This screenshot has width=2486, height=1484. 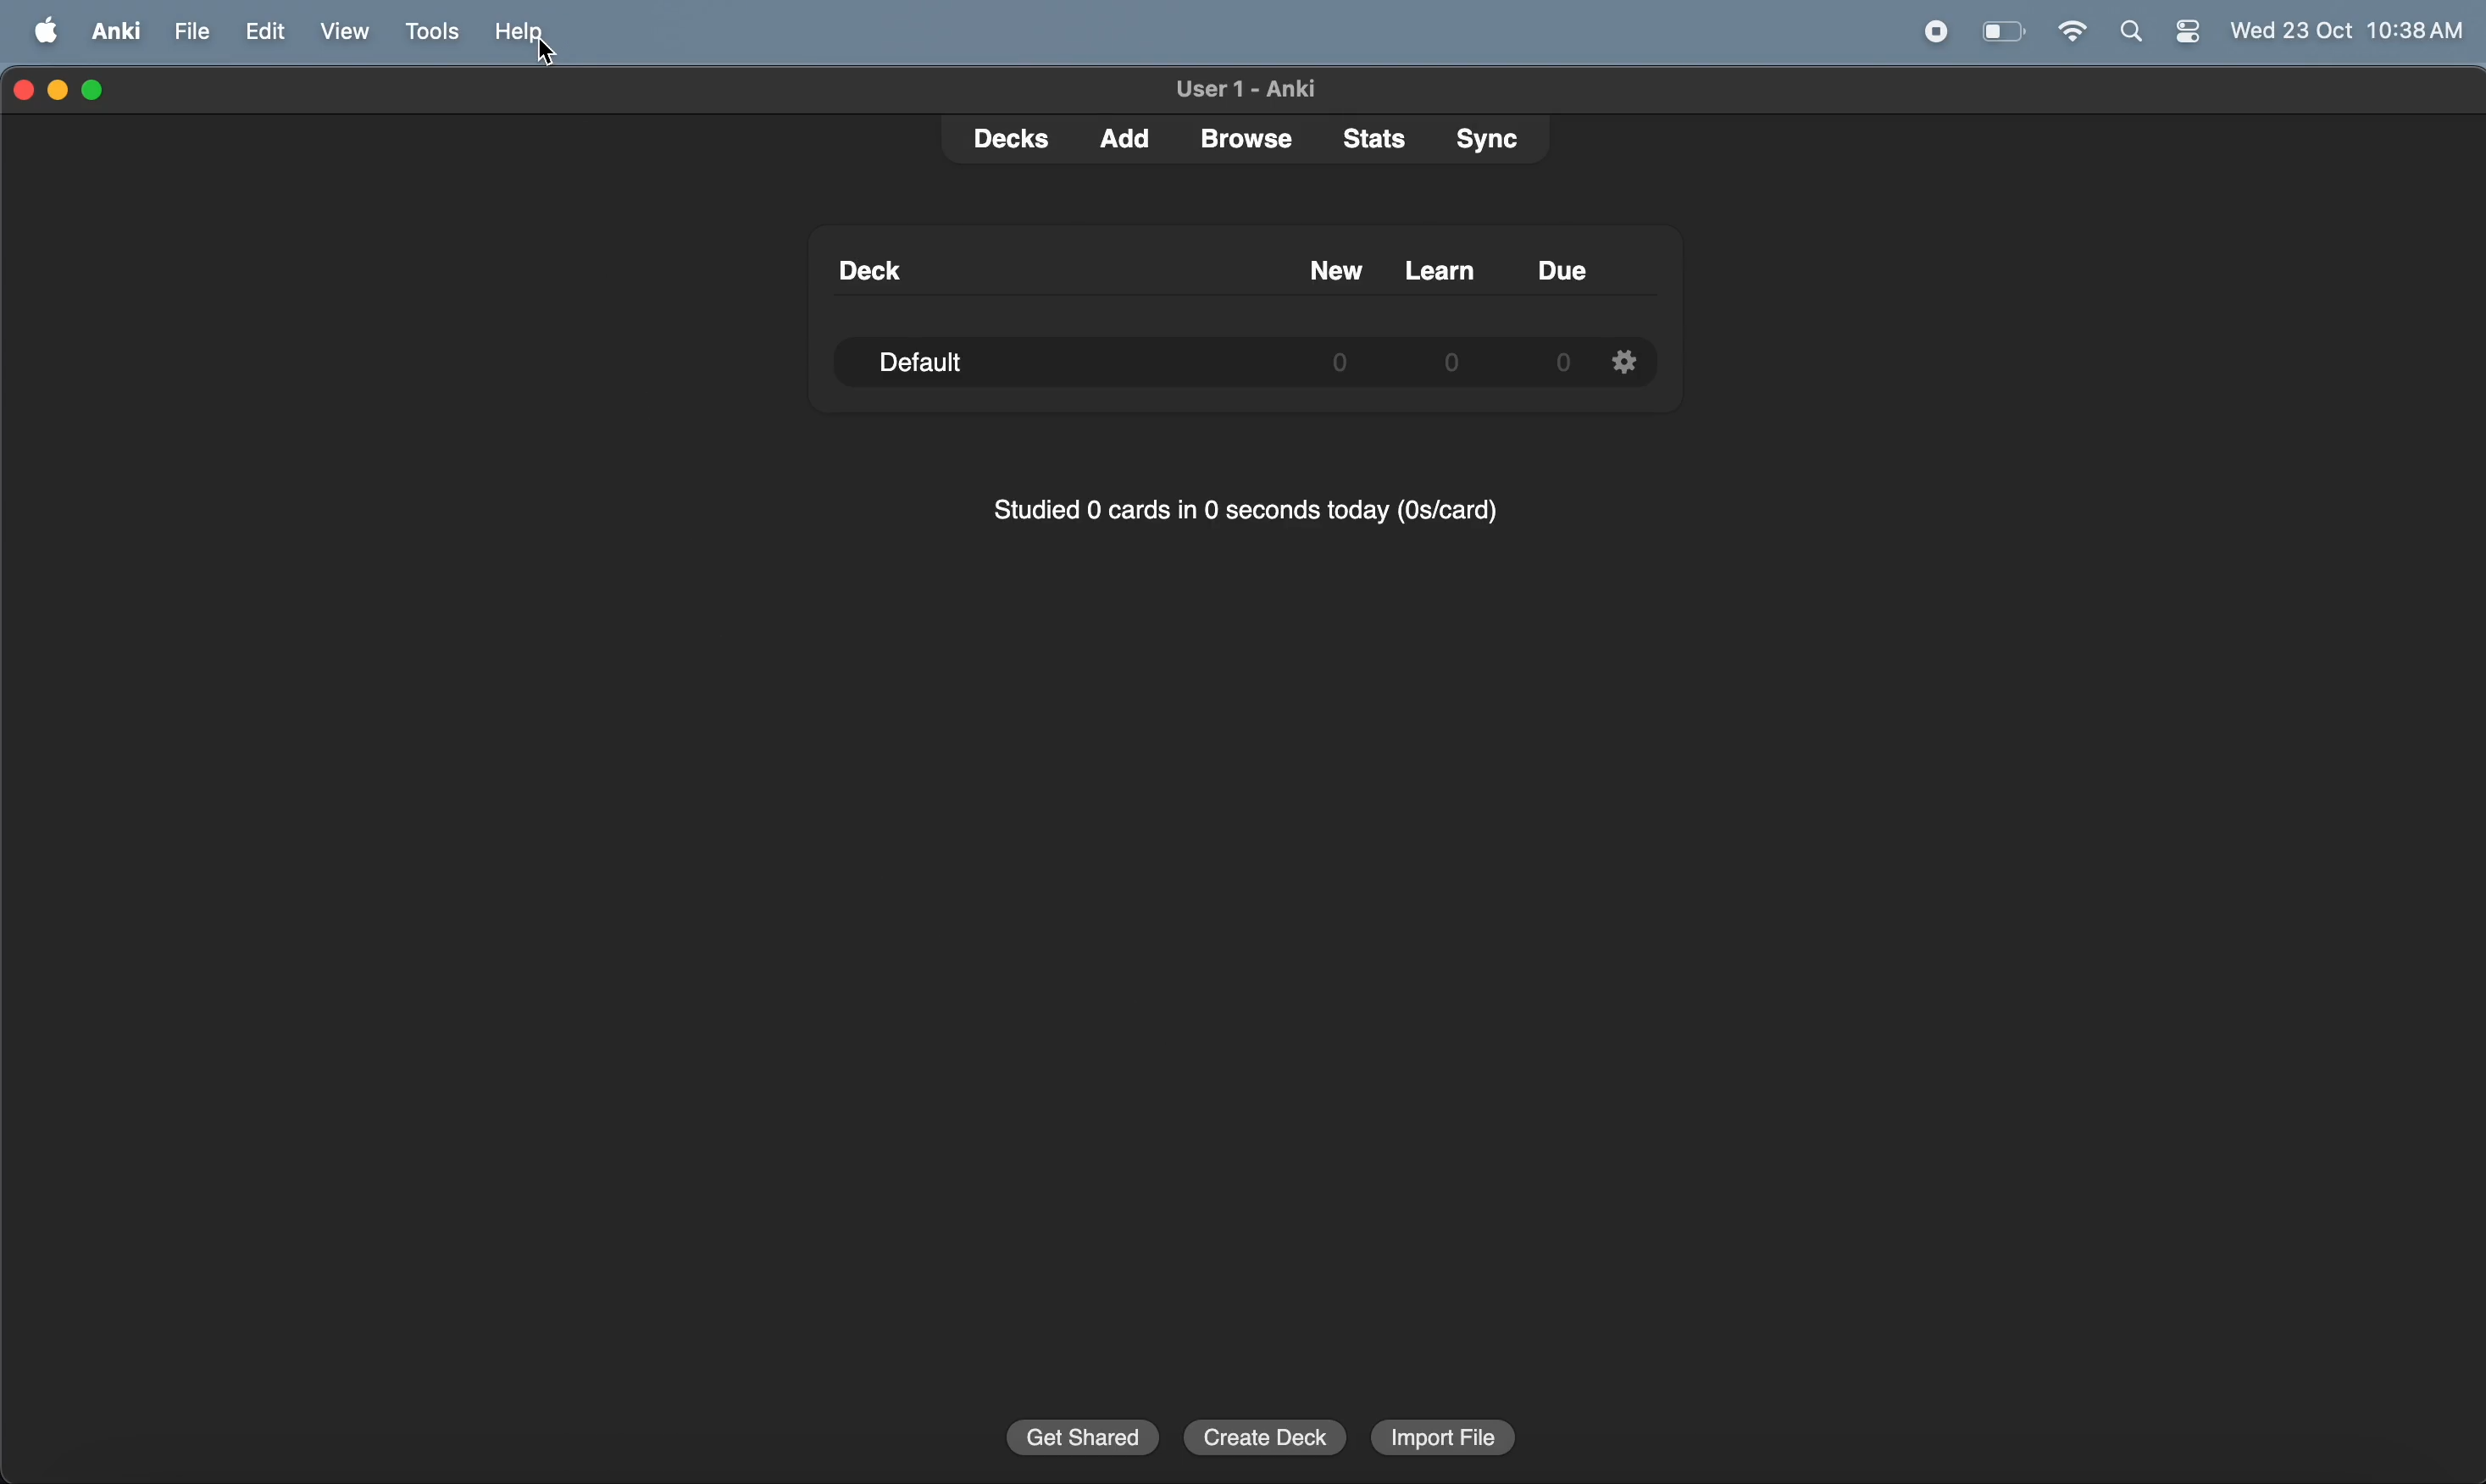 What do you see at coordinates (2065, 33) in the screenshot?
I see `wifi` at bounding box center [2065, 33].